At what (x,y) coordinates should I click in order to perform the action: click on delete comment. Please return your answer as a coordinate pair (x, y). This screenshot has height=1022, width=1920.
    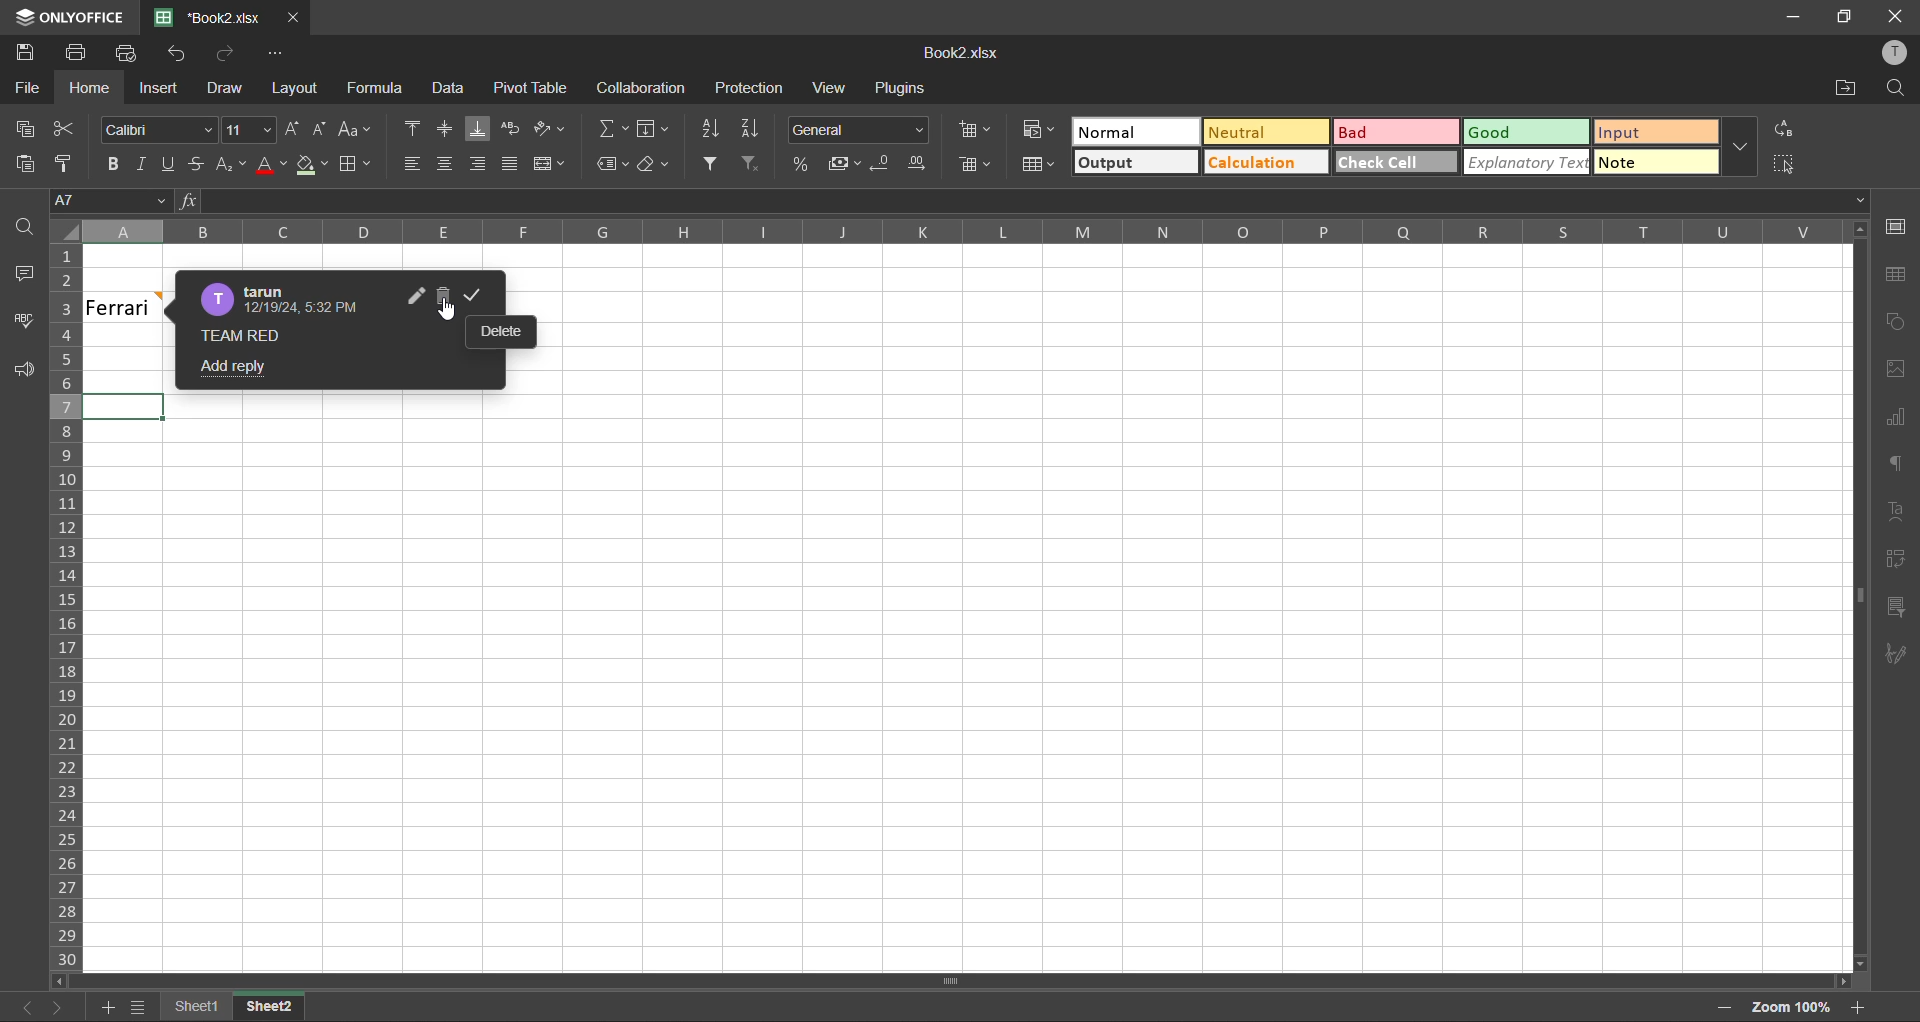
    Looking at the image, I should click on (449, 296).